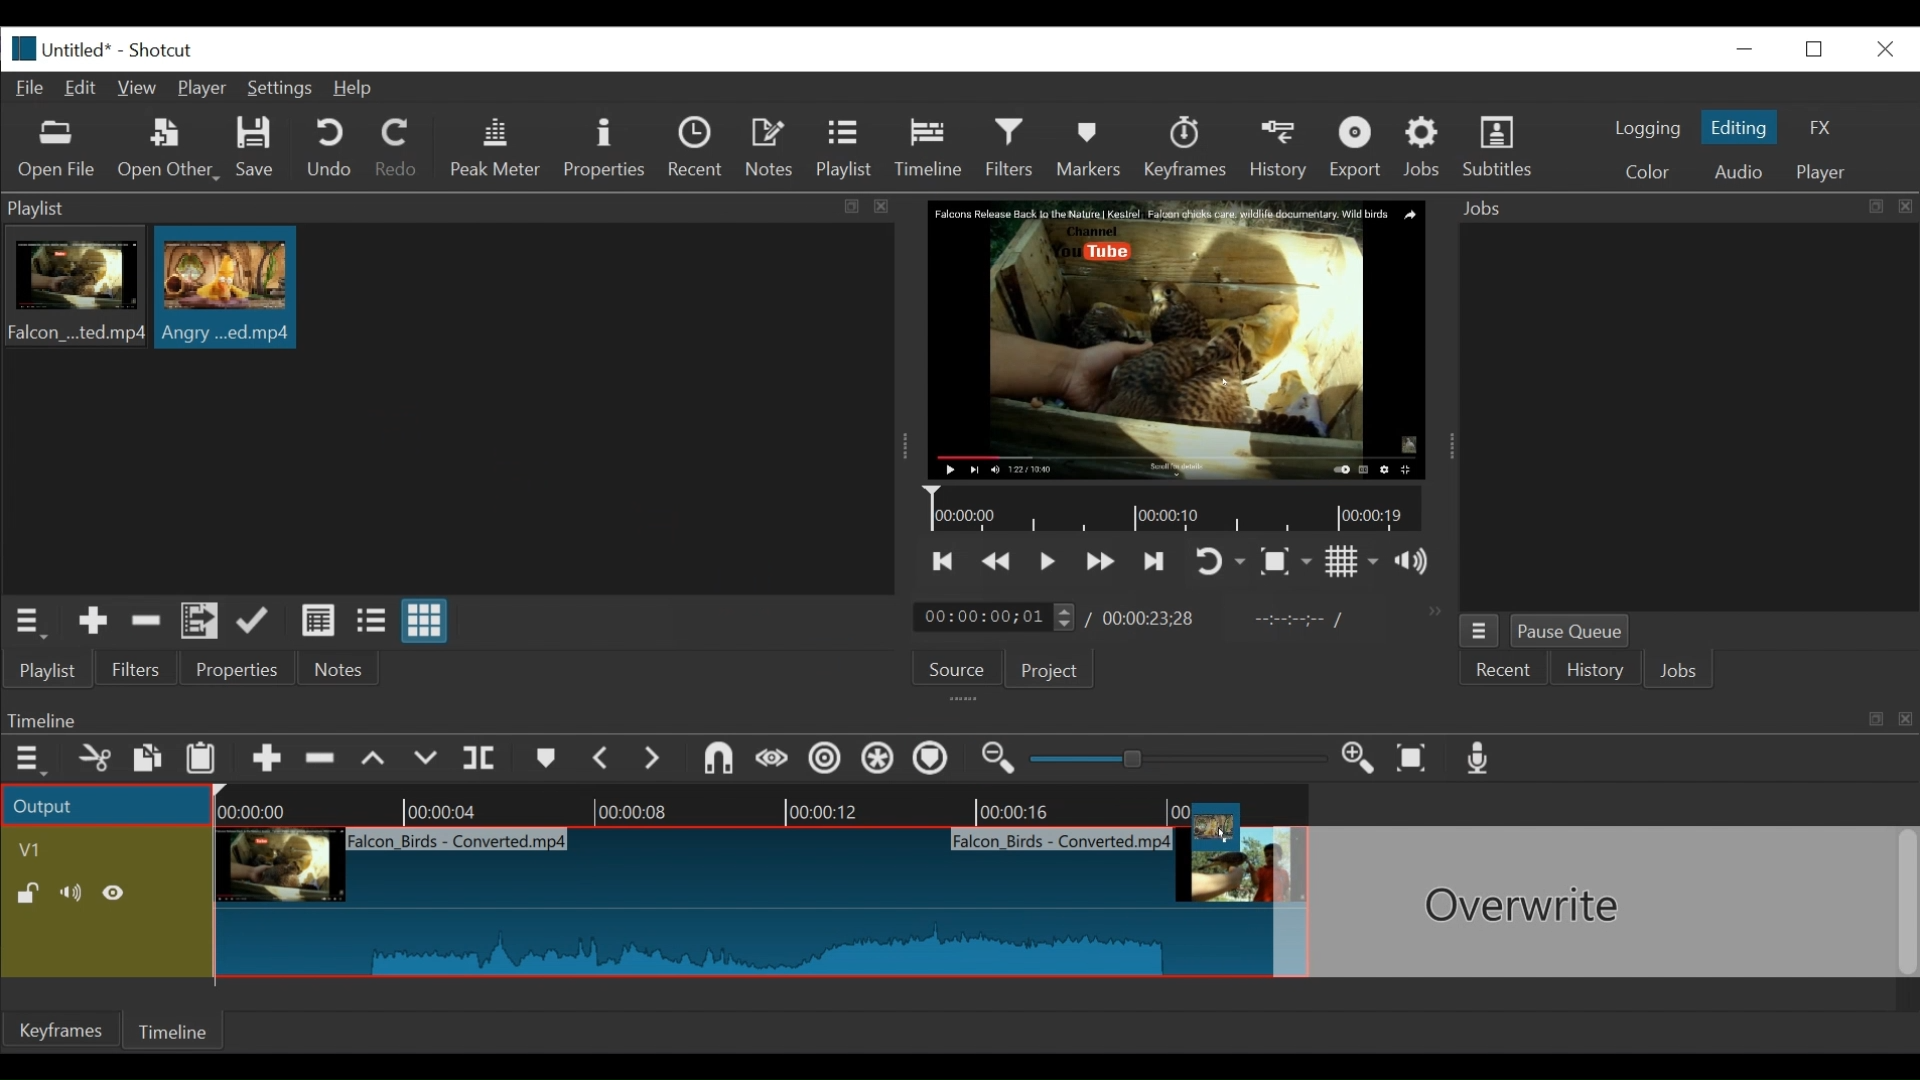  What do you see at coordinates (949, 673) in the screenshot?
I see `Source` at bounding box center [949, 673].